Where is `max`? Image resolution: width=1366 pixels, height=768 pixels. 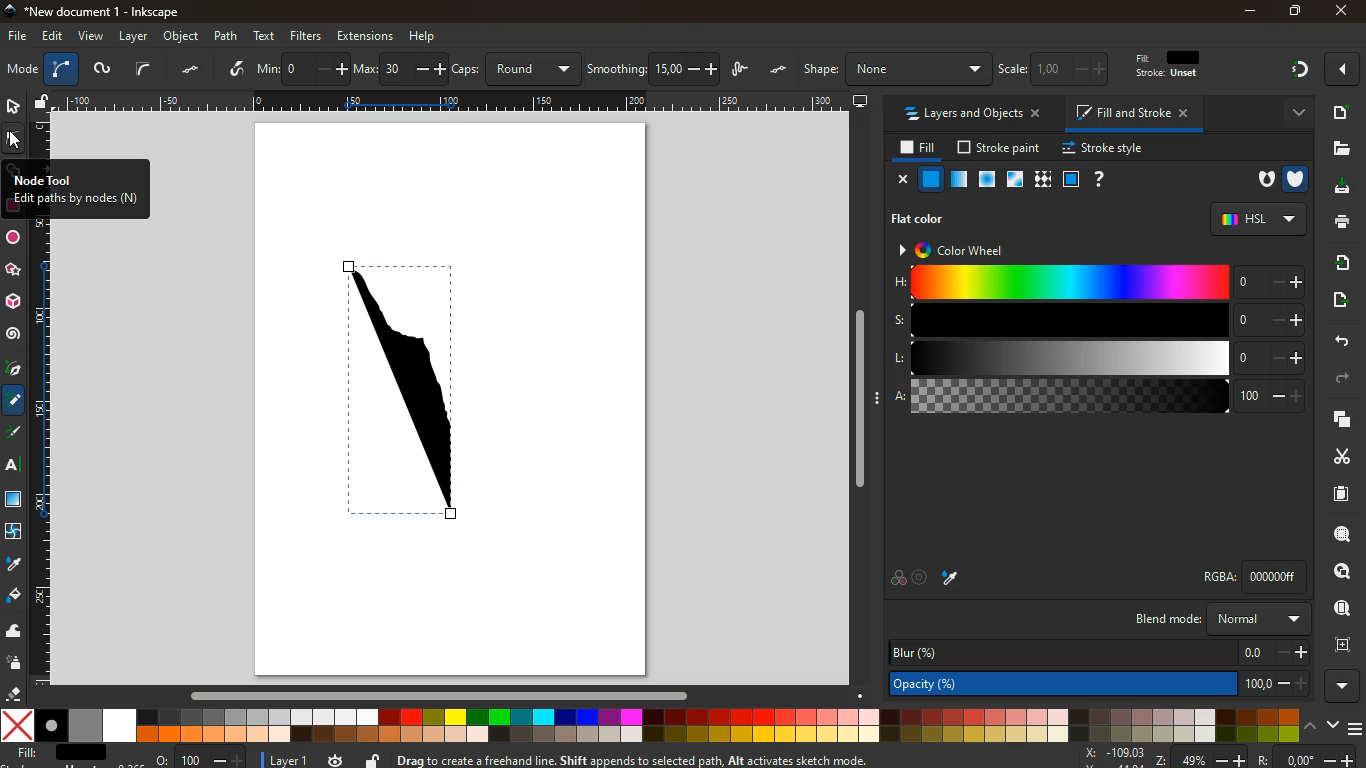
max is located at coordinates (400, 67).